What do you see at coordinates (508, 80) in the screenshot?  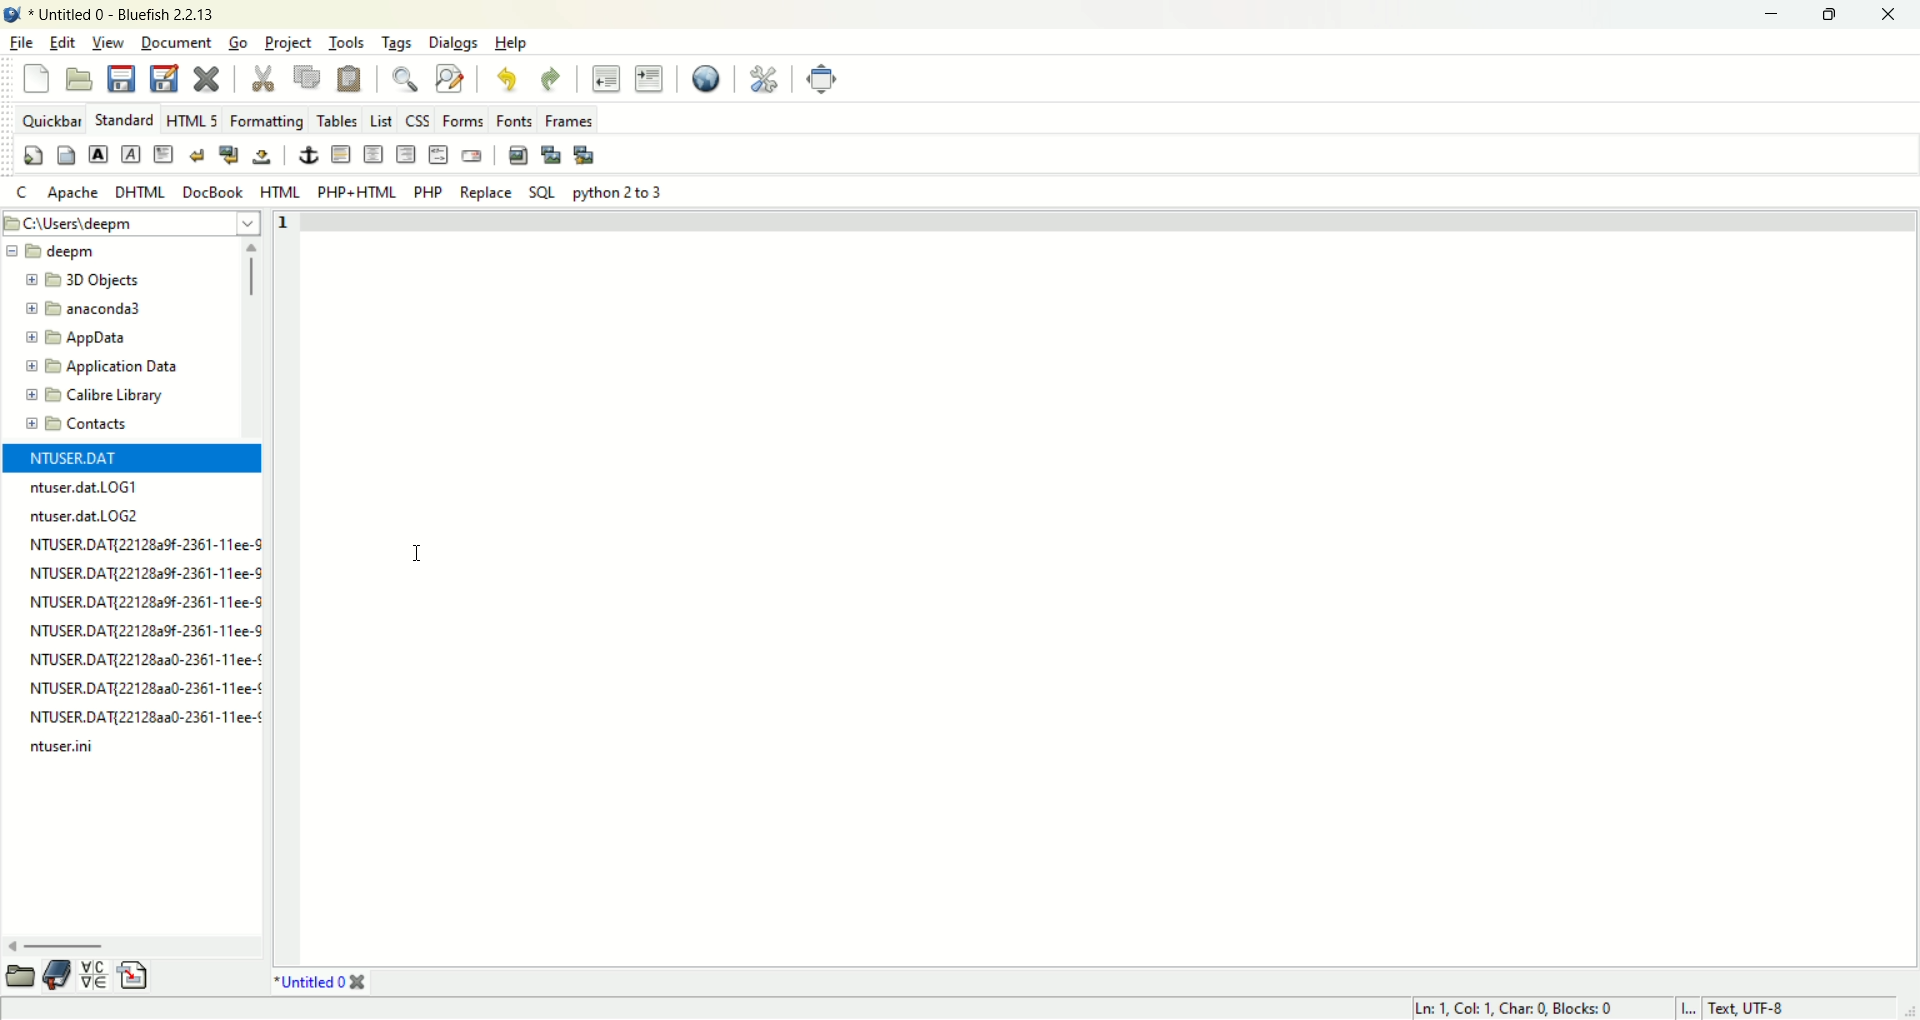 I see `undo` at bounding box center [508, 80].